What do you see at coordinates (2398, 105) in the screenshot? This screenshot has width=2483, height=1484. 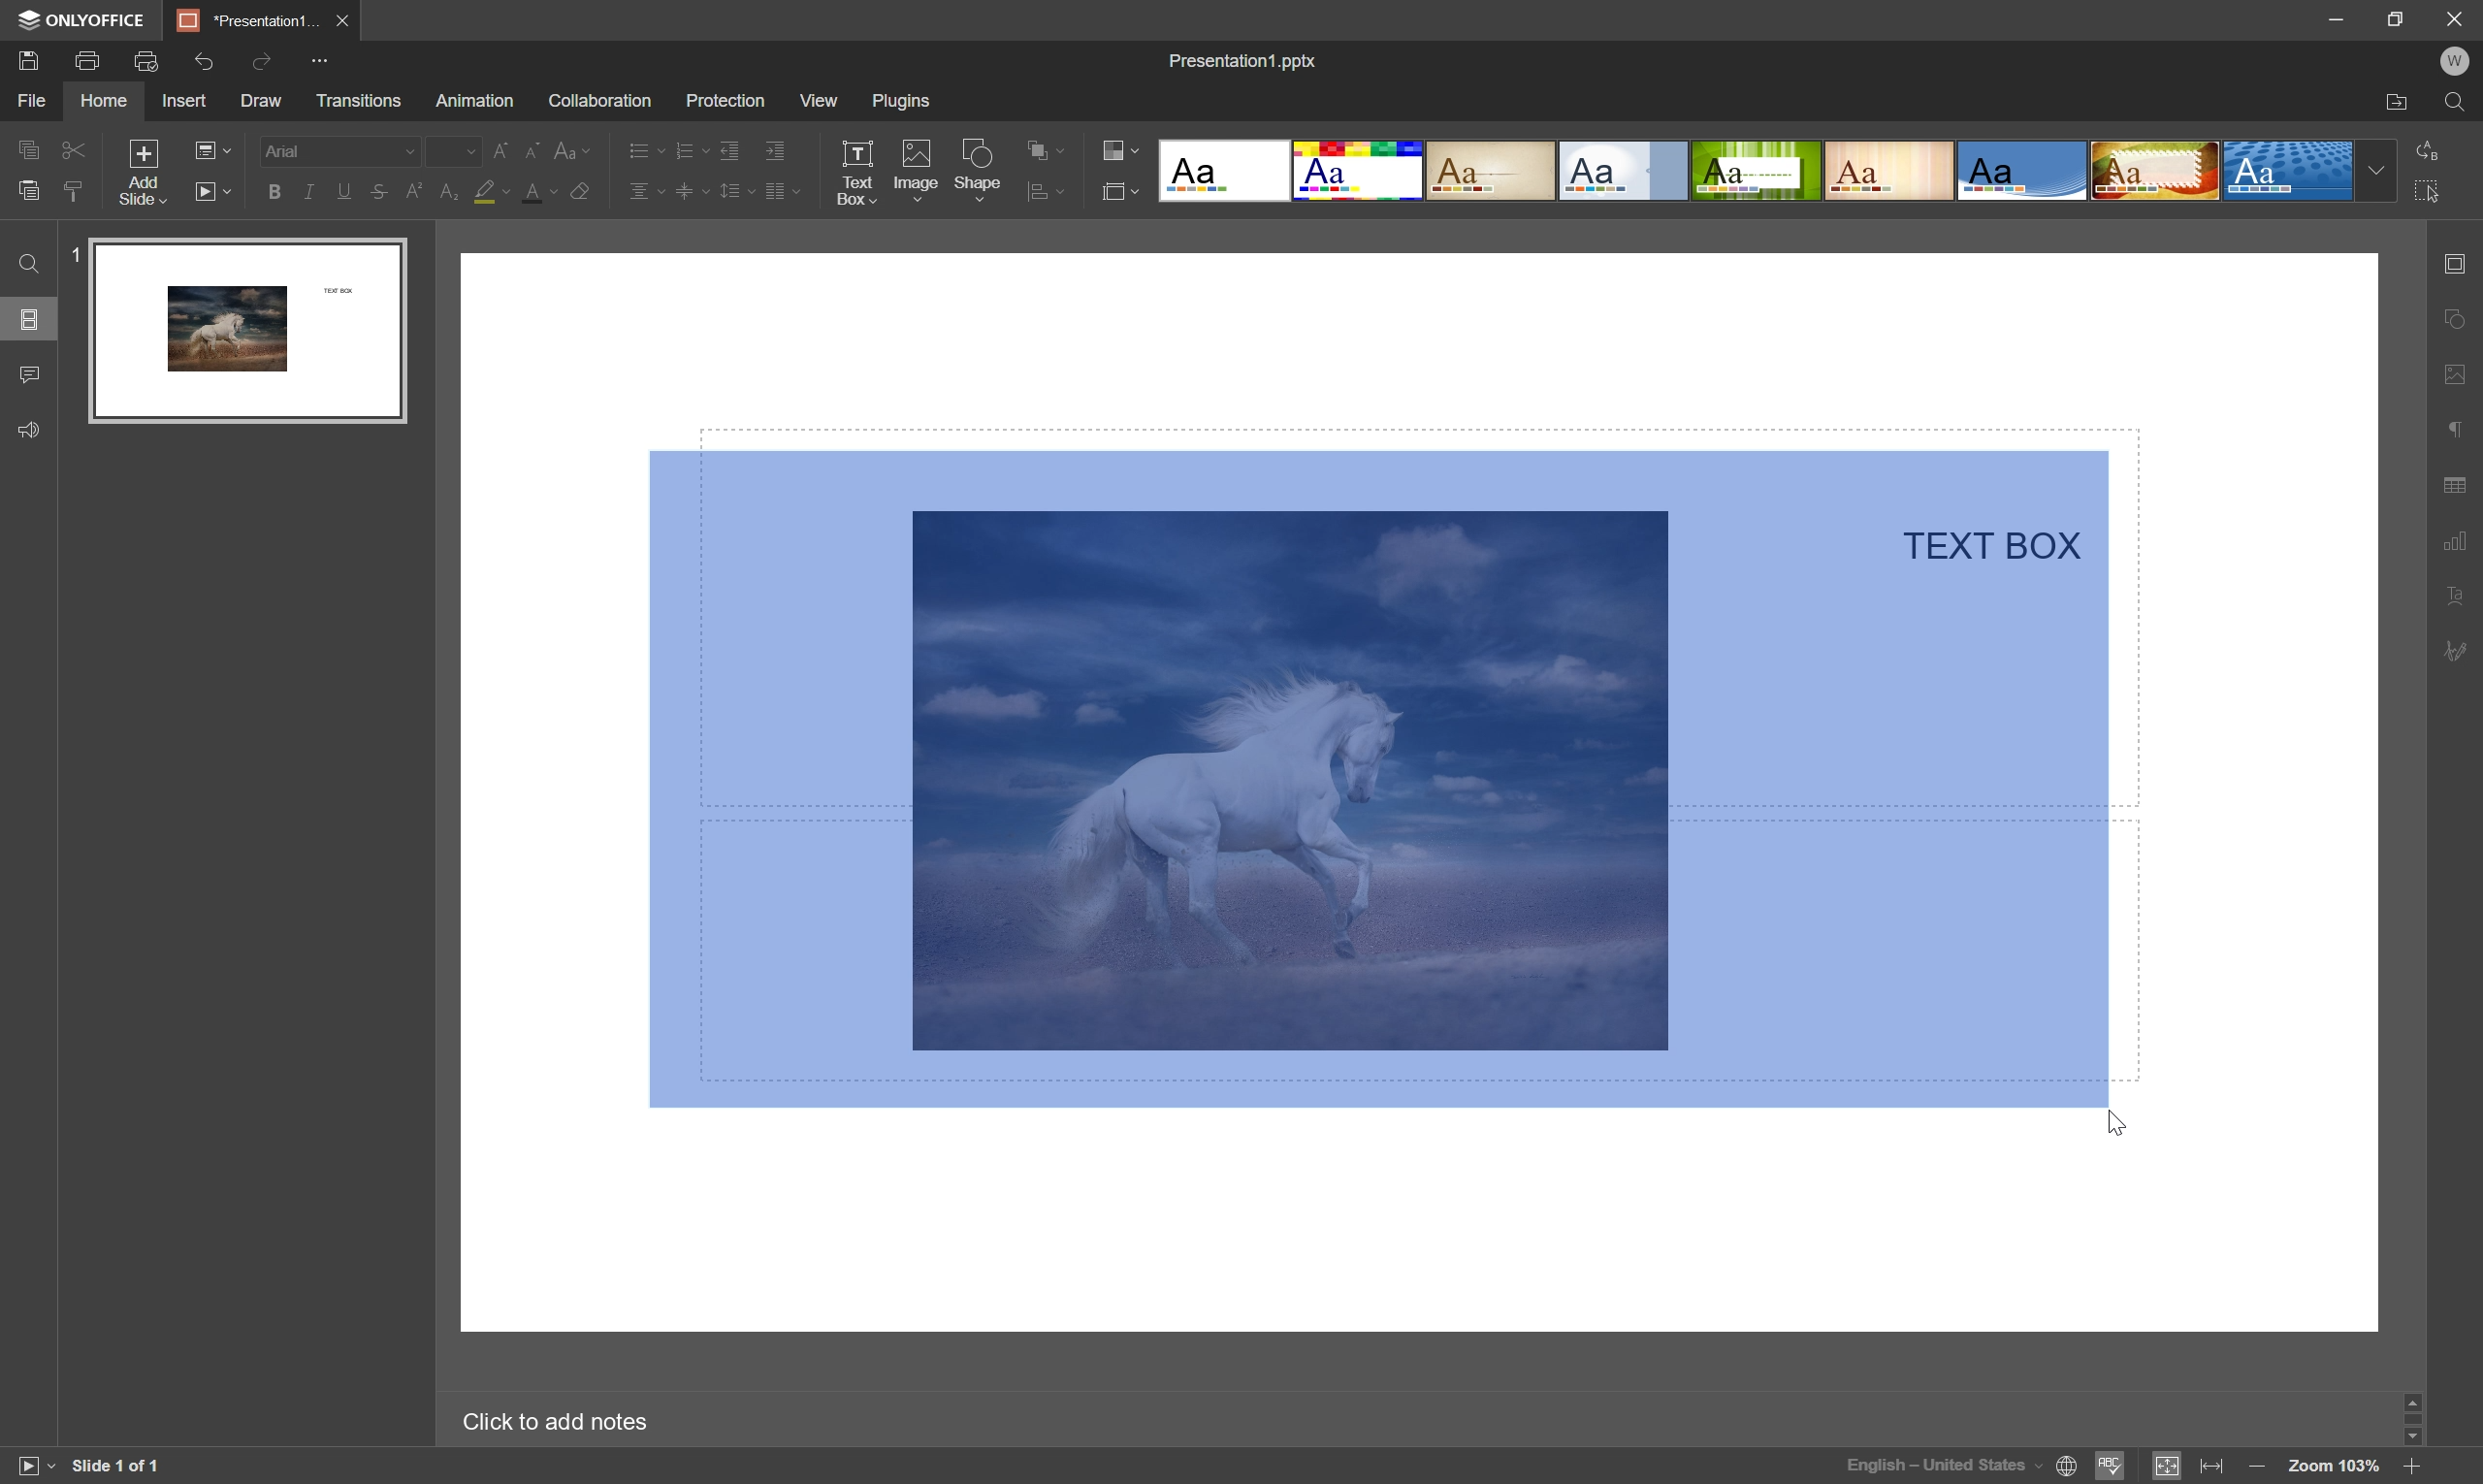 I see `open file location` at bounding box center [2398, 105].